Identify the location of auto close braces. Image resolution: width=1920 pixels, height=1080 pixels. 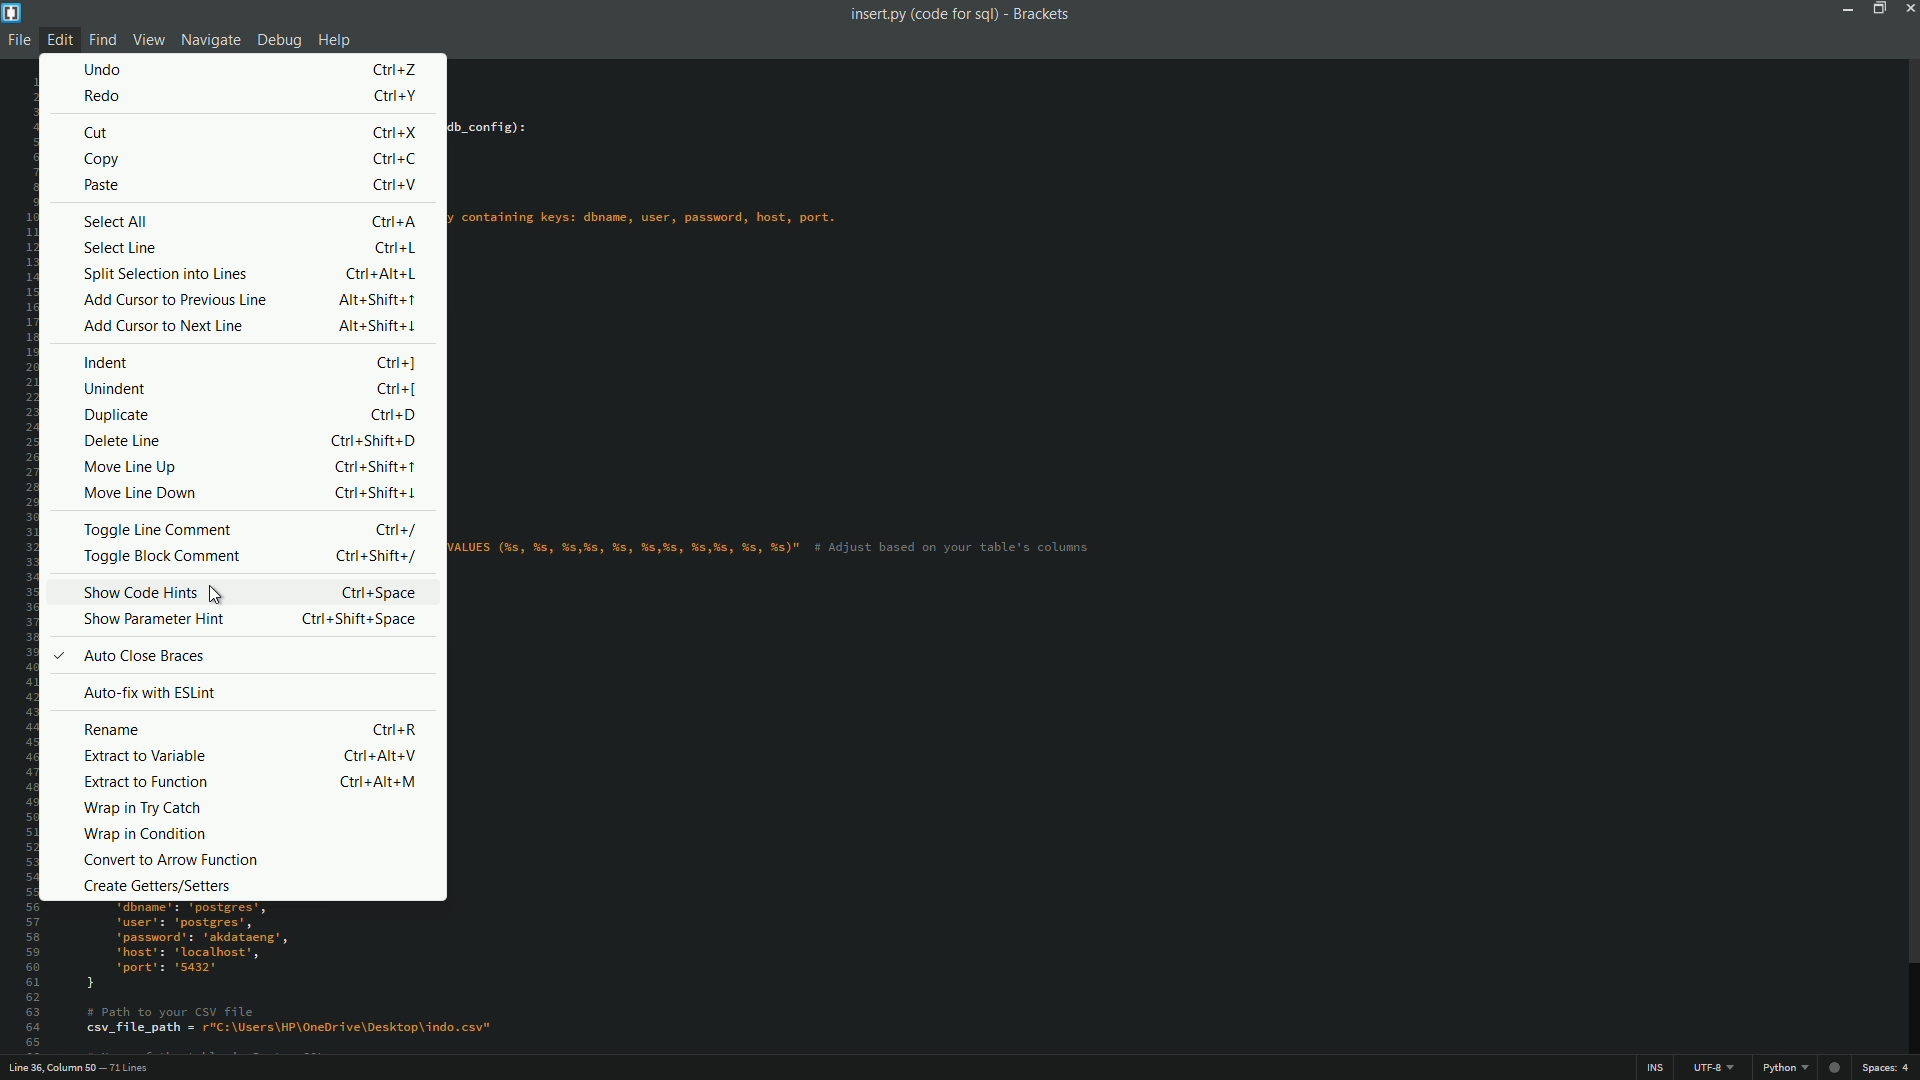
(147, 656).